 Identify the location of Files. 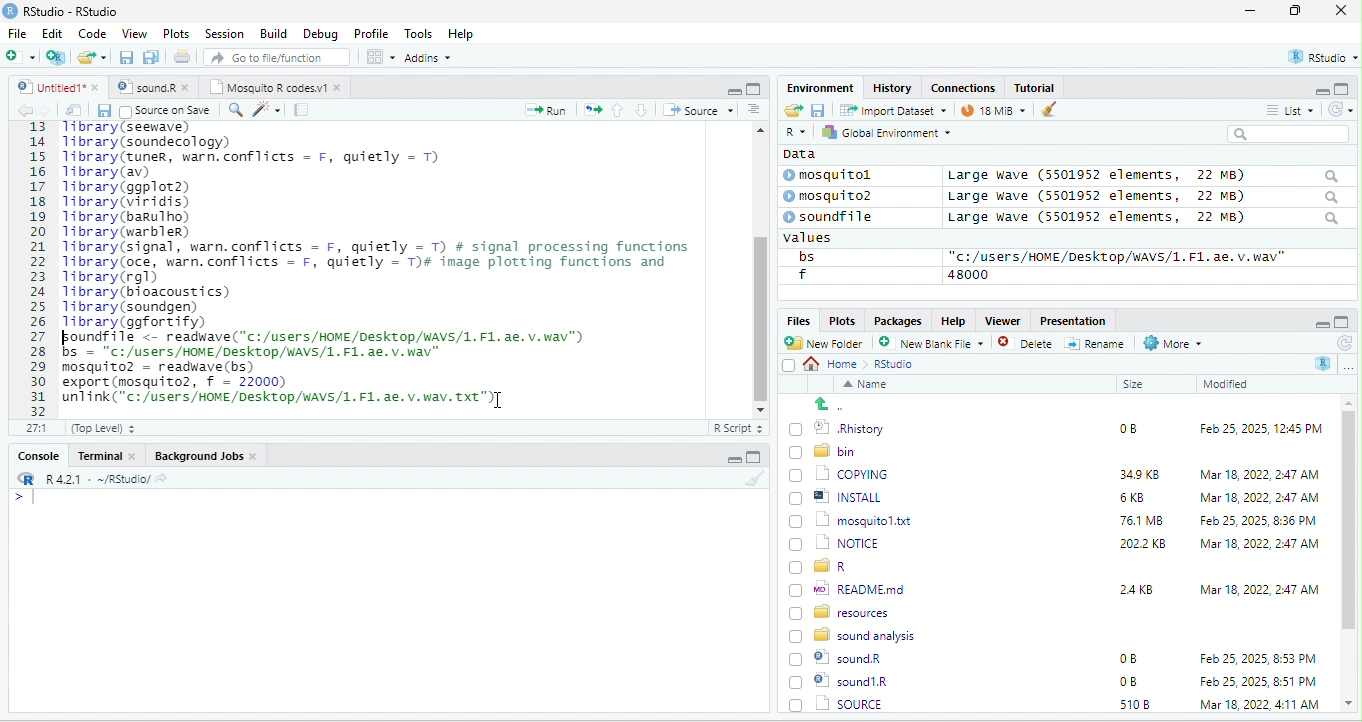
(795, 320).